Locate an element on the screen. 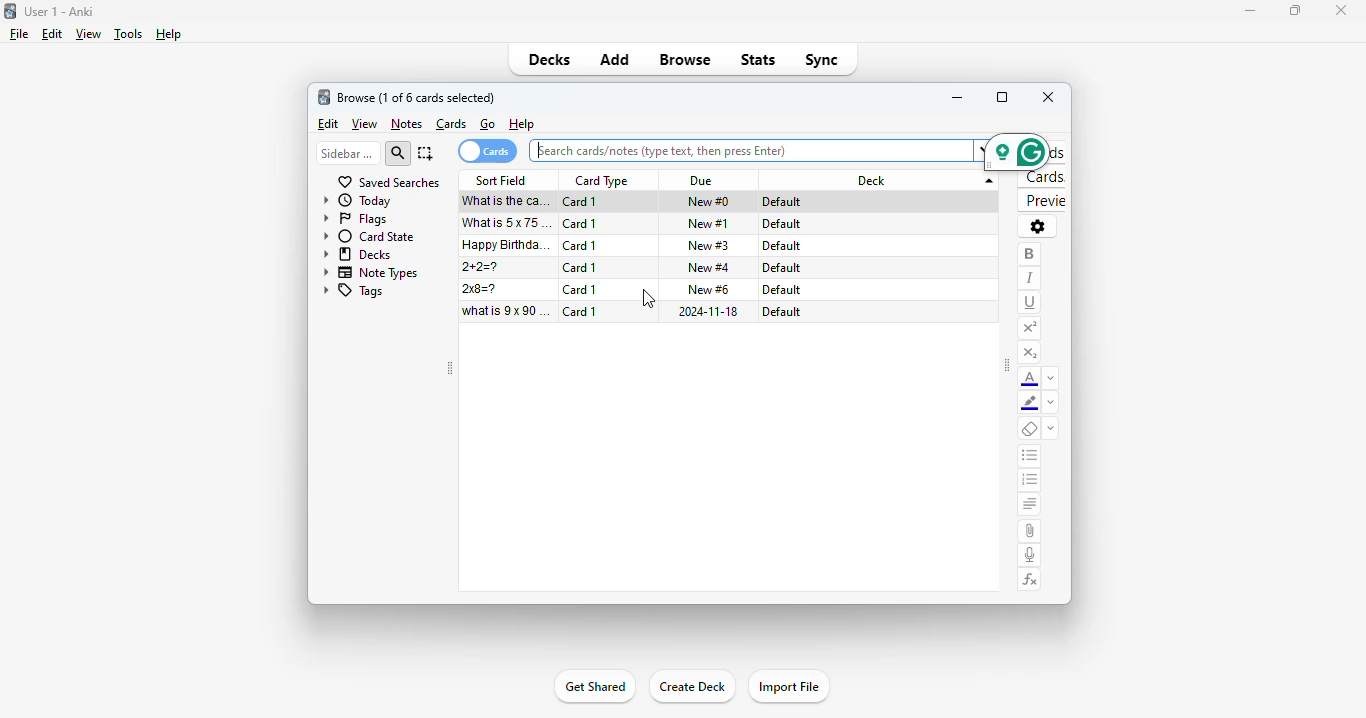 The width and height of the screenshot is (1366, 718). ordered list is located at coordinates (1030, 482).